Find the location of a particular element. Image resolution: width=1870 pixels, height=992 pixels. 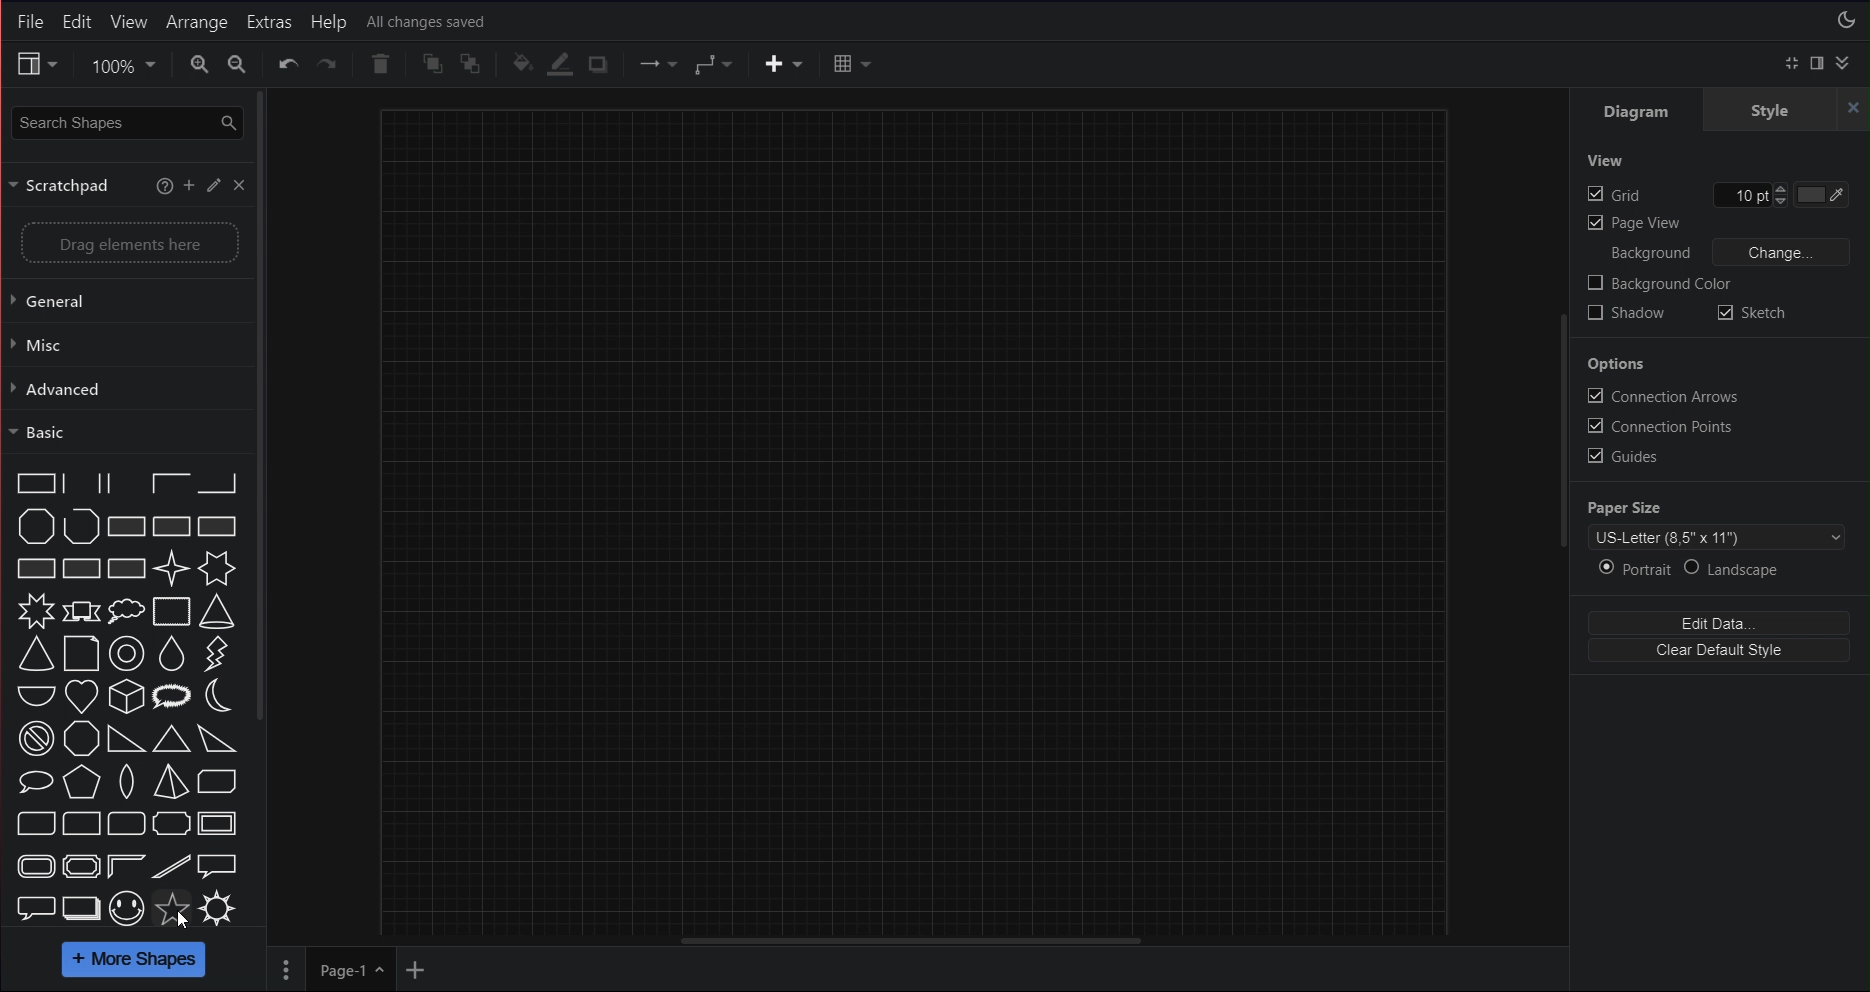

layered rectangle is located at coordinates (83, 908).